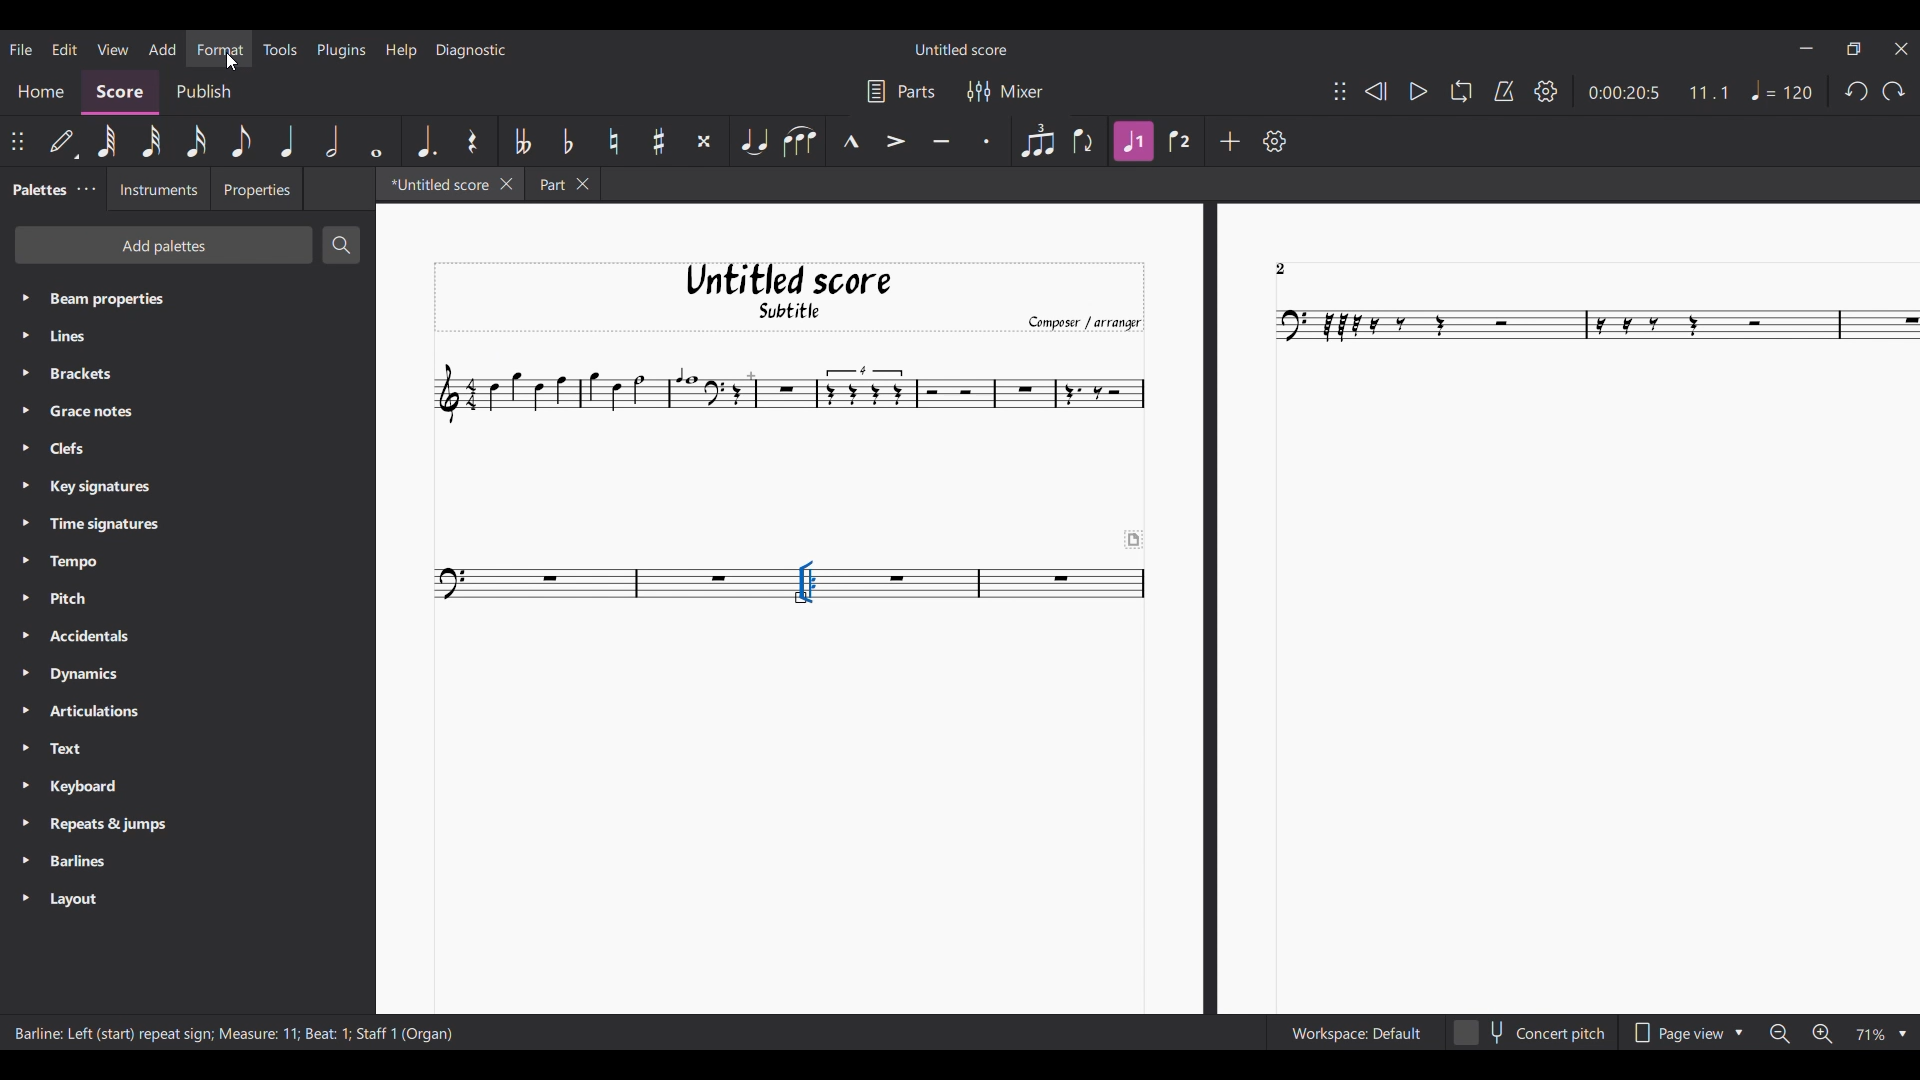 This screenshot has width=1920, height=1080. Describe the element at coordinates (1688, 1034) in the screenshot. I see `Page view options` at that location.